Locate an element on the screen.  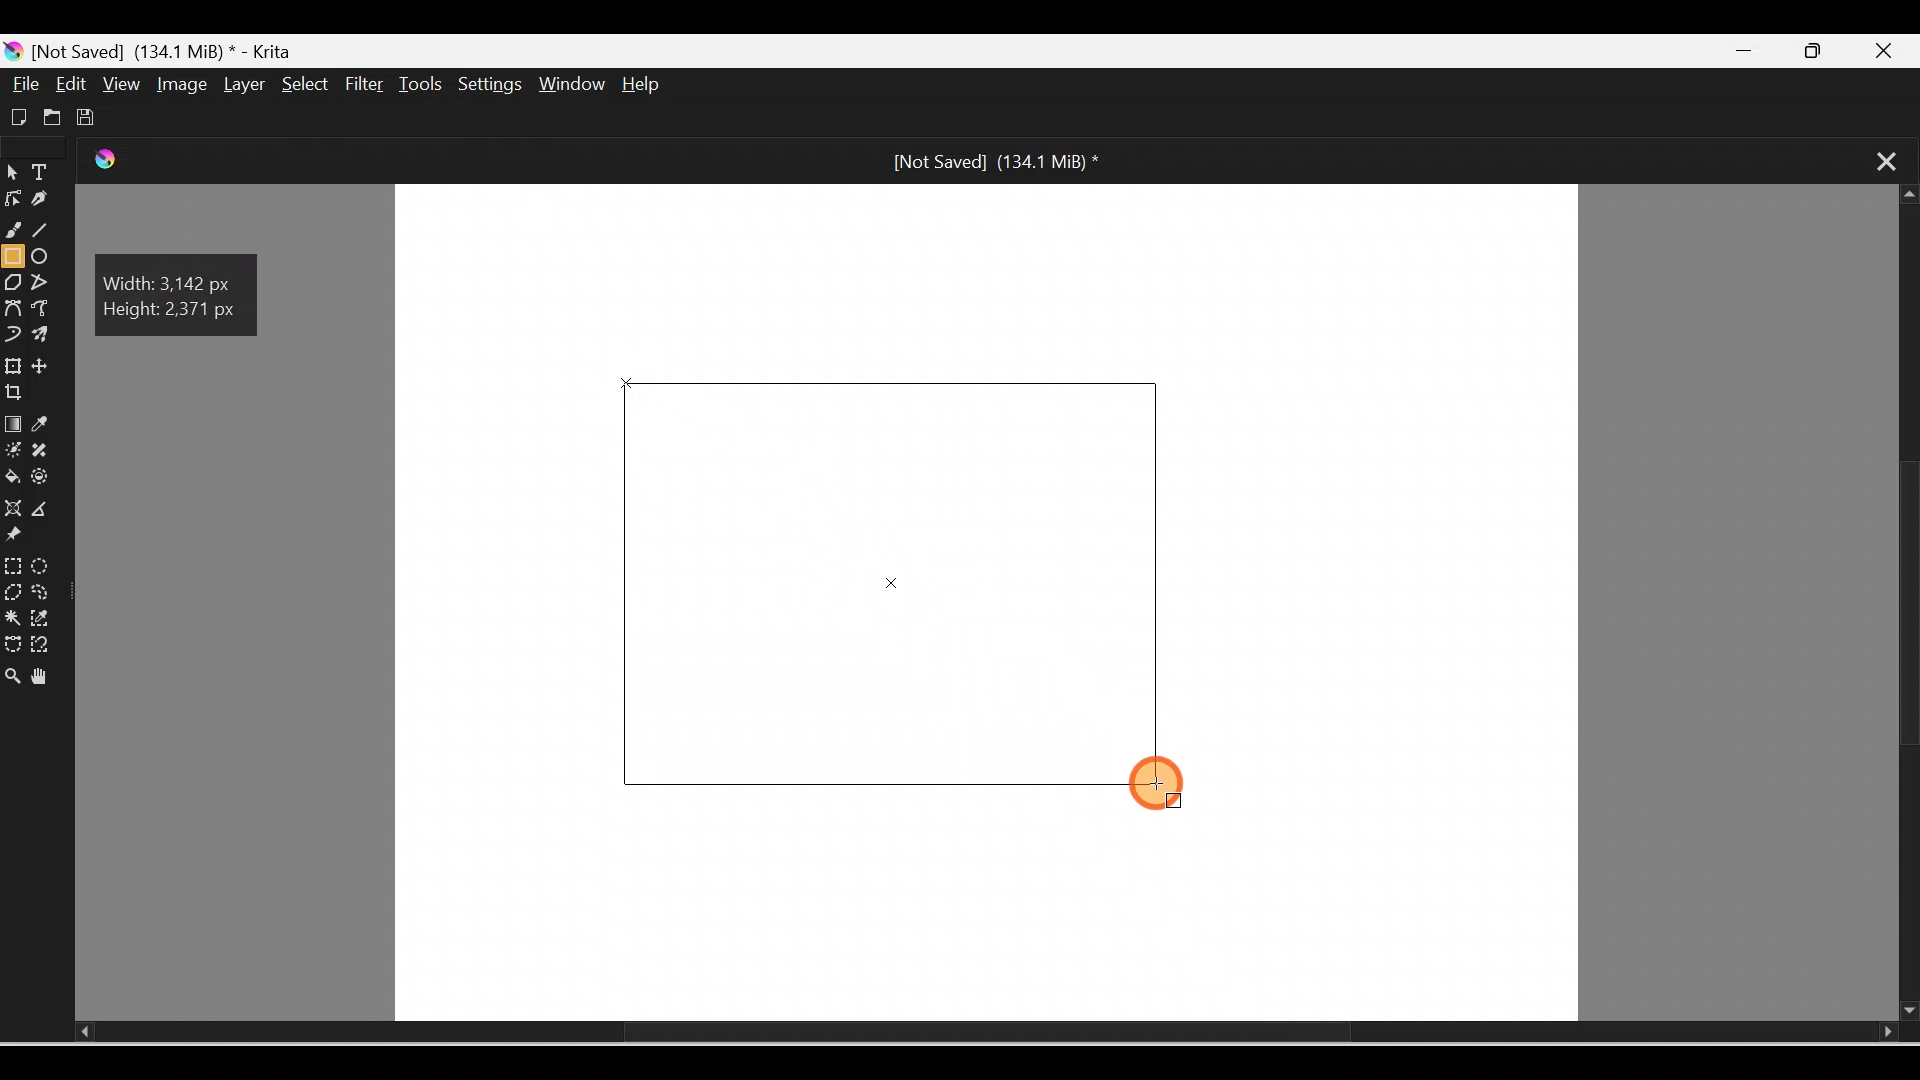
Smart patch tool is located at coordinates (49, 451).